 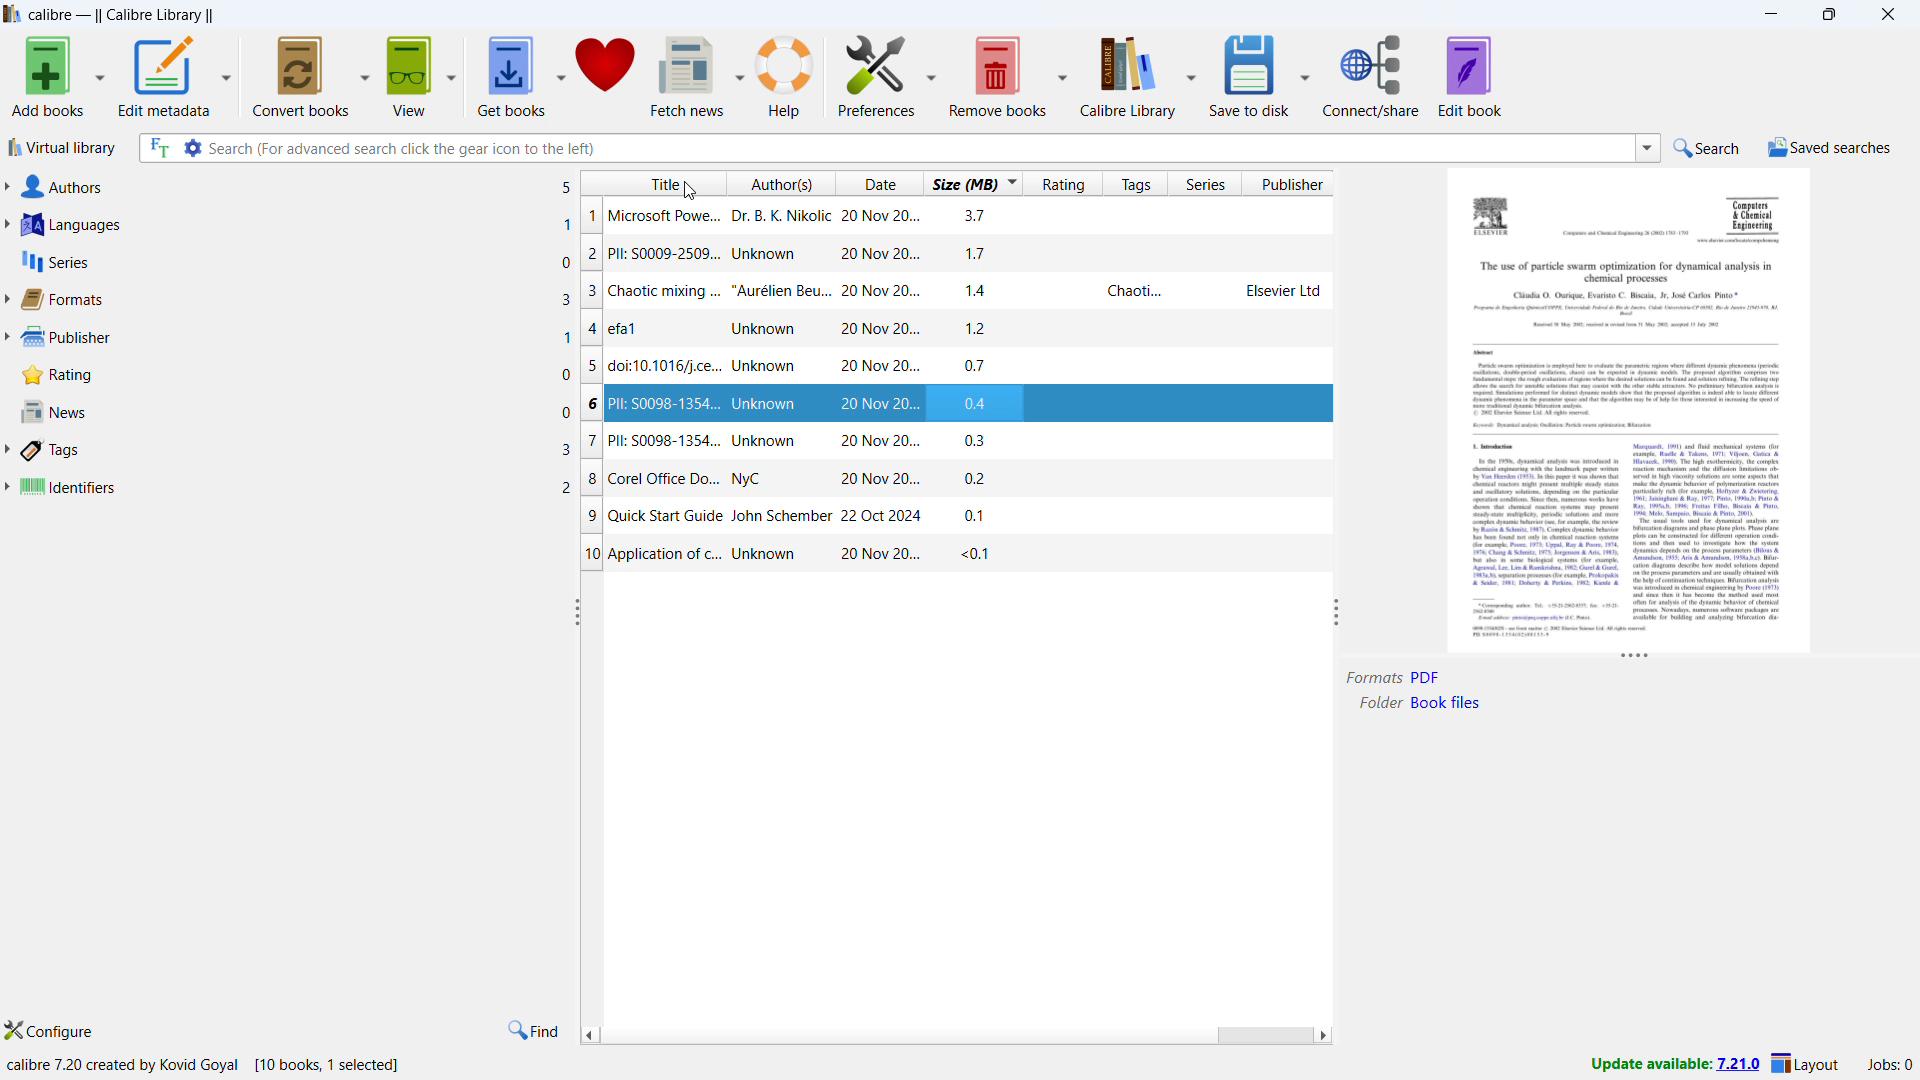 I want to click on Calibre - || Calibre Library ||, so click(x=123, y=14).